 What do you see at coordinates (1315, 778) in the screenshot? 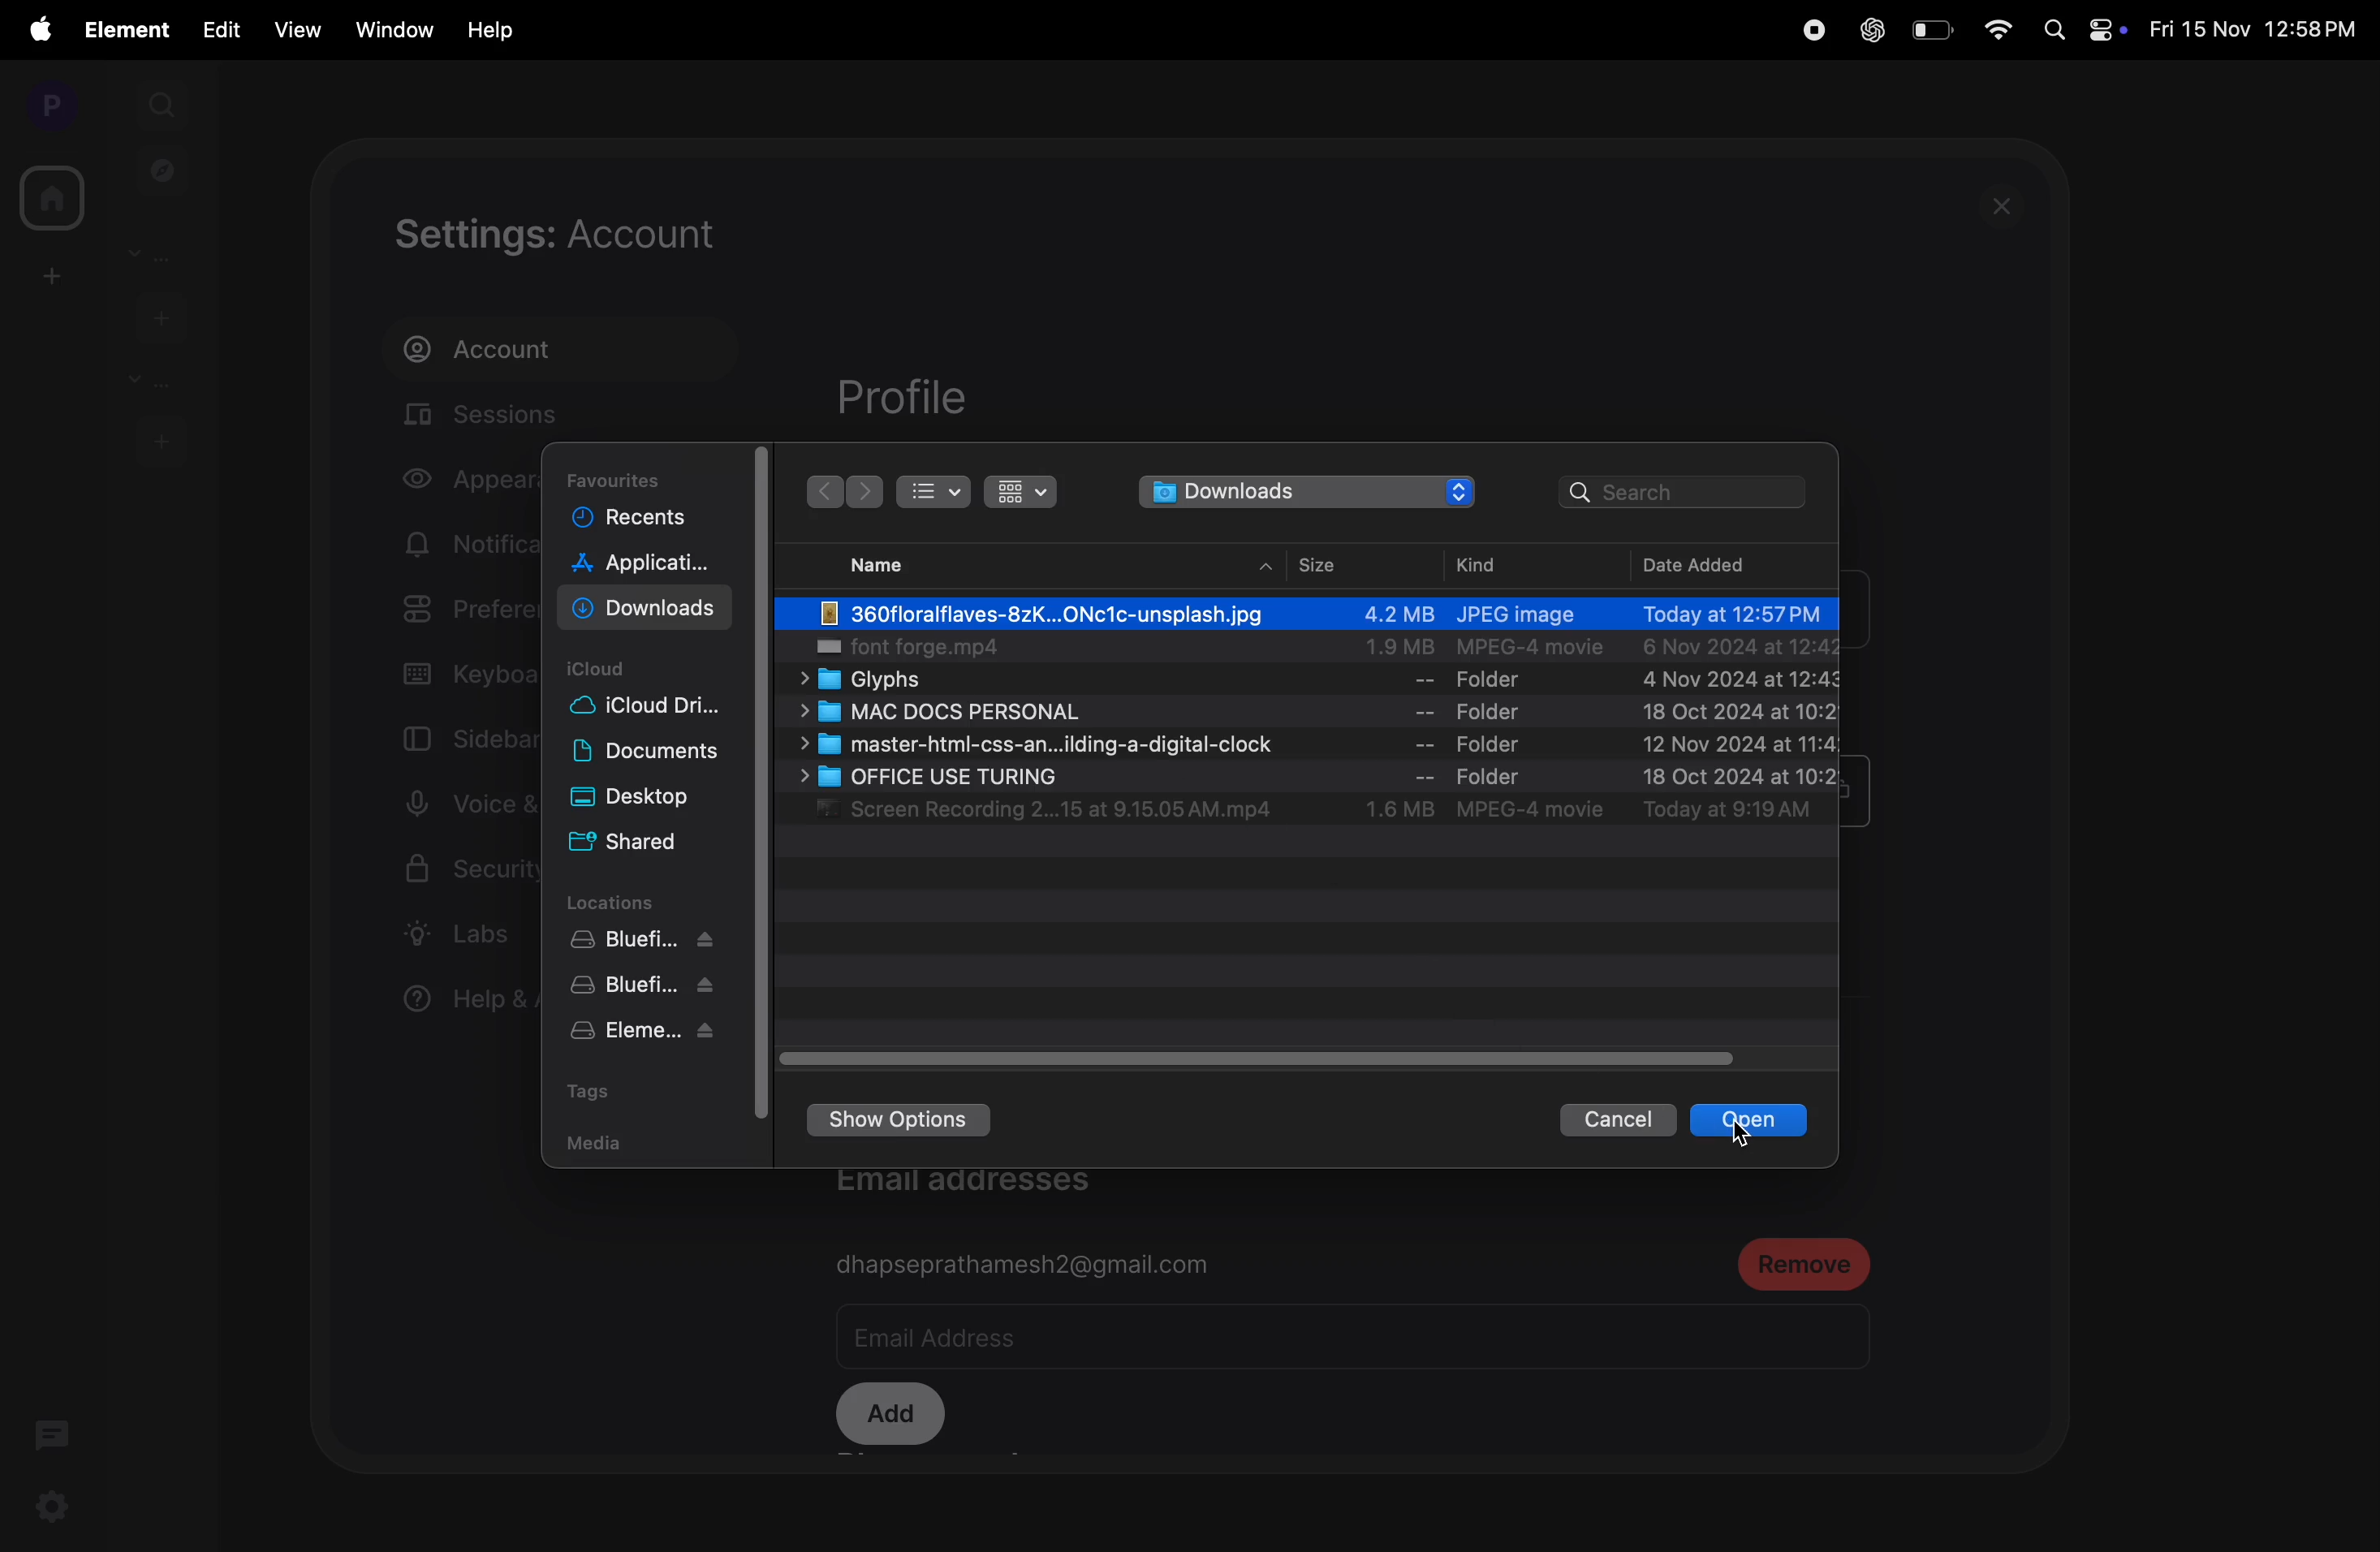
I see `office use turing` at bounding box center [1315, 778].